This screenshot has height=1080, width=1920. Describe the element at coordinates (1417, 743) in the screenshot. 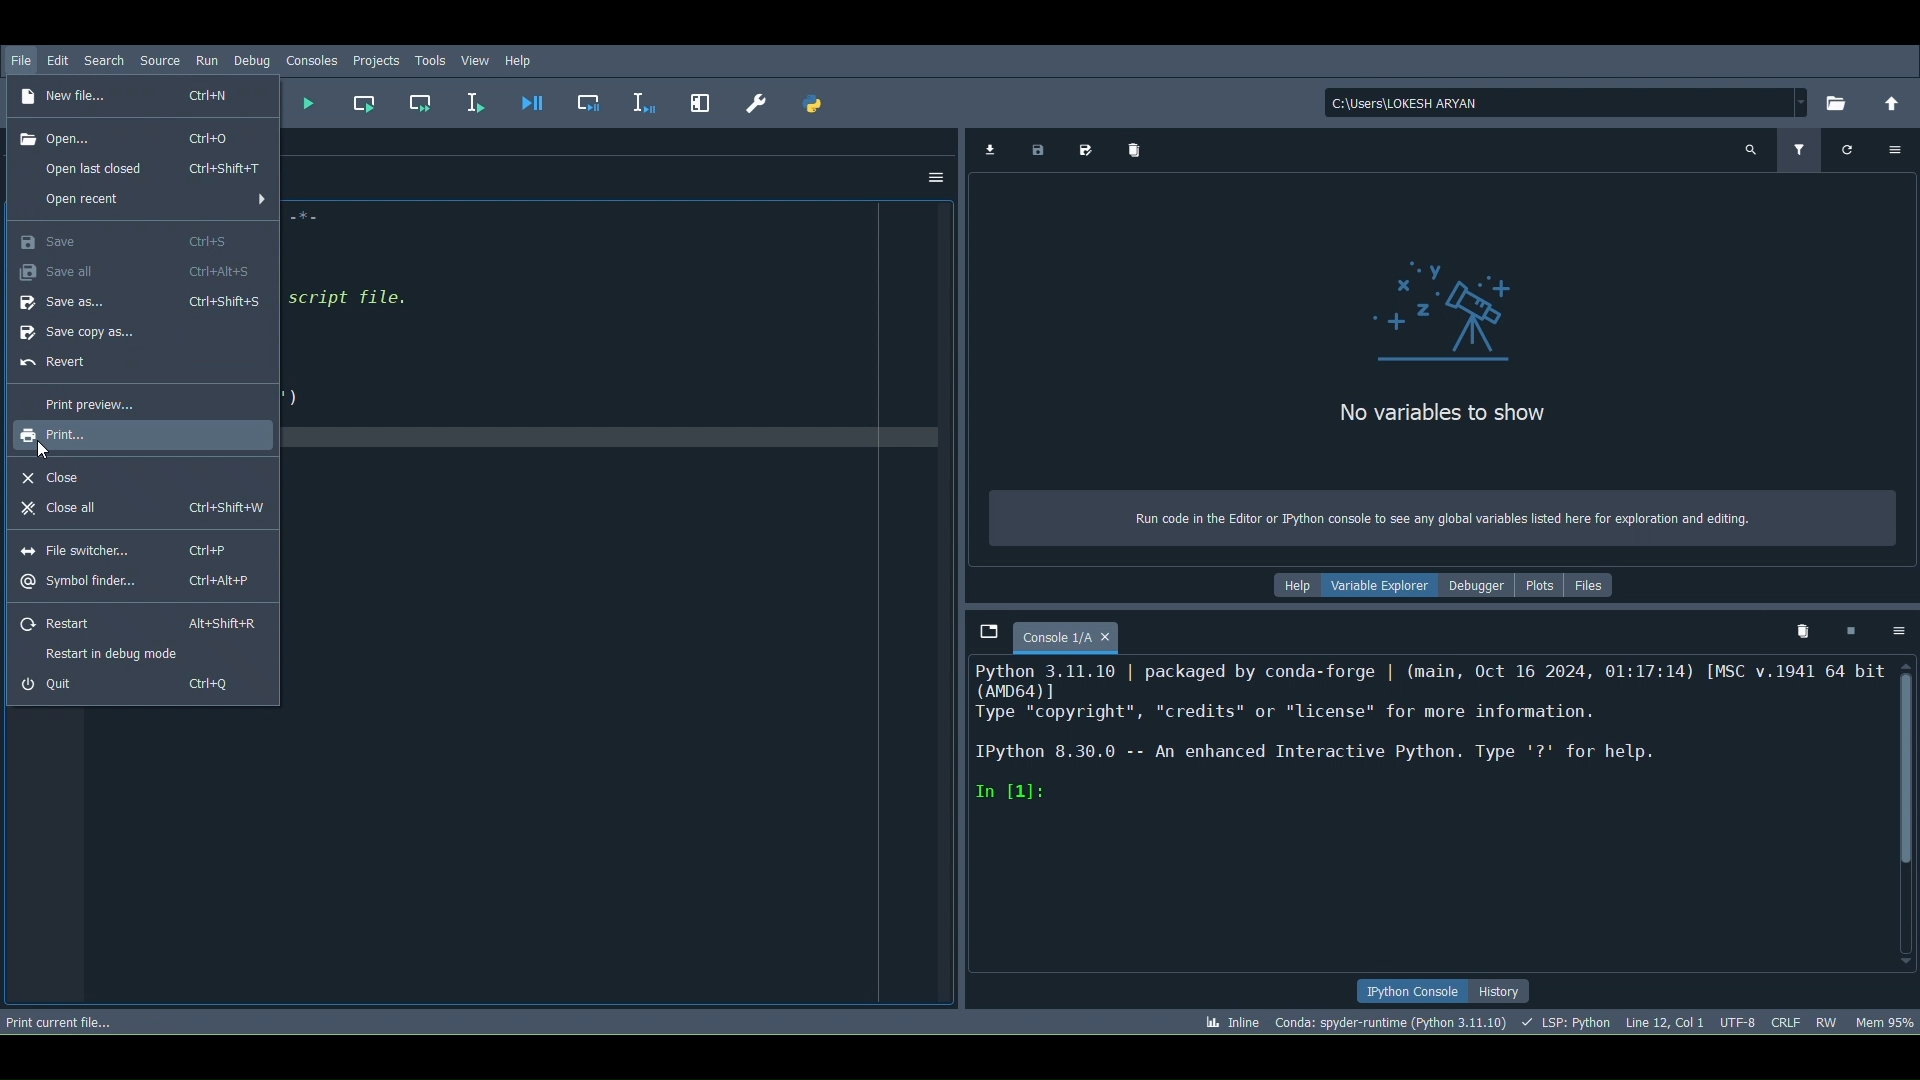

I see `Python 3.11.10 | packaged by conda-forge | (main, Oct 16 2024, 01:17:14) [MSC v.1941 64 bita ee, "credits" or "license" for more information. IPython 8.30.0 -- An enhanced Interactive Python. Type '?' for help. In [1]:` at that location.